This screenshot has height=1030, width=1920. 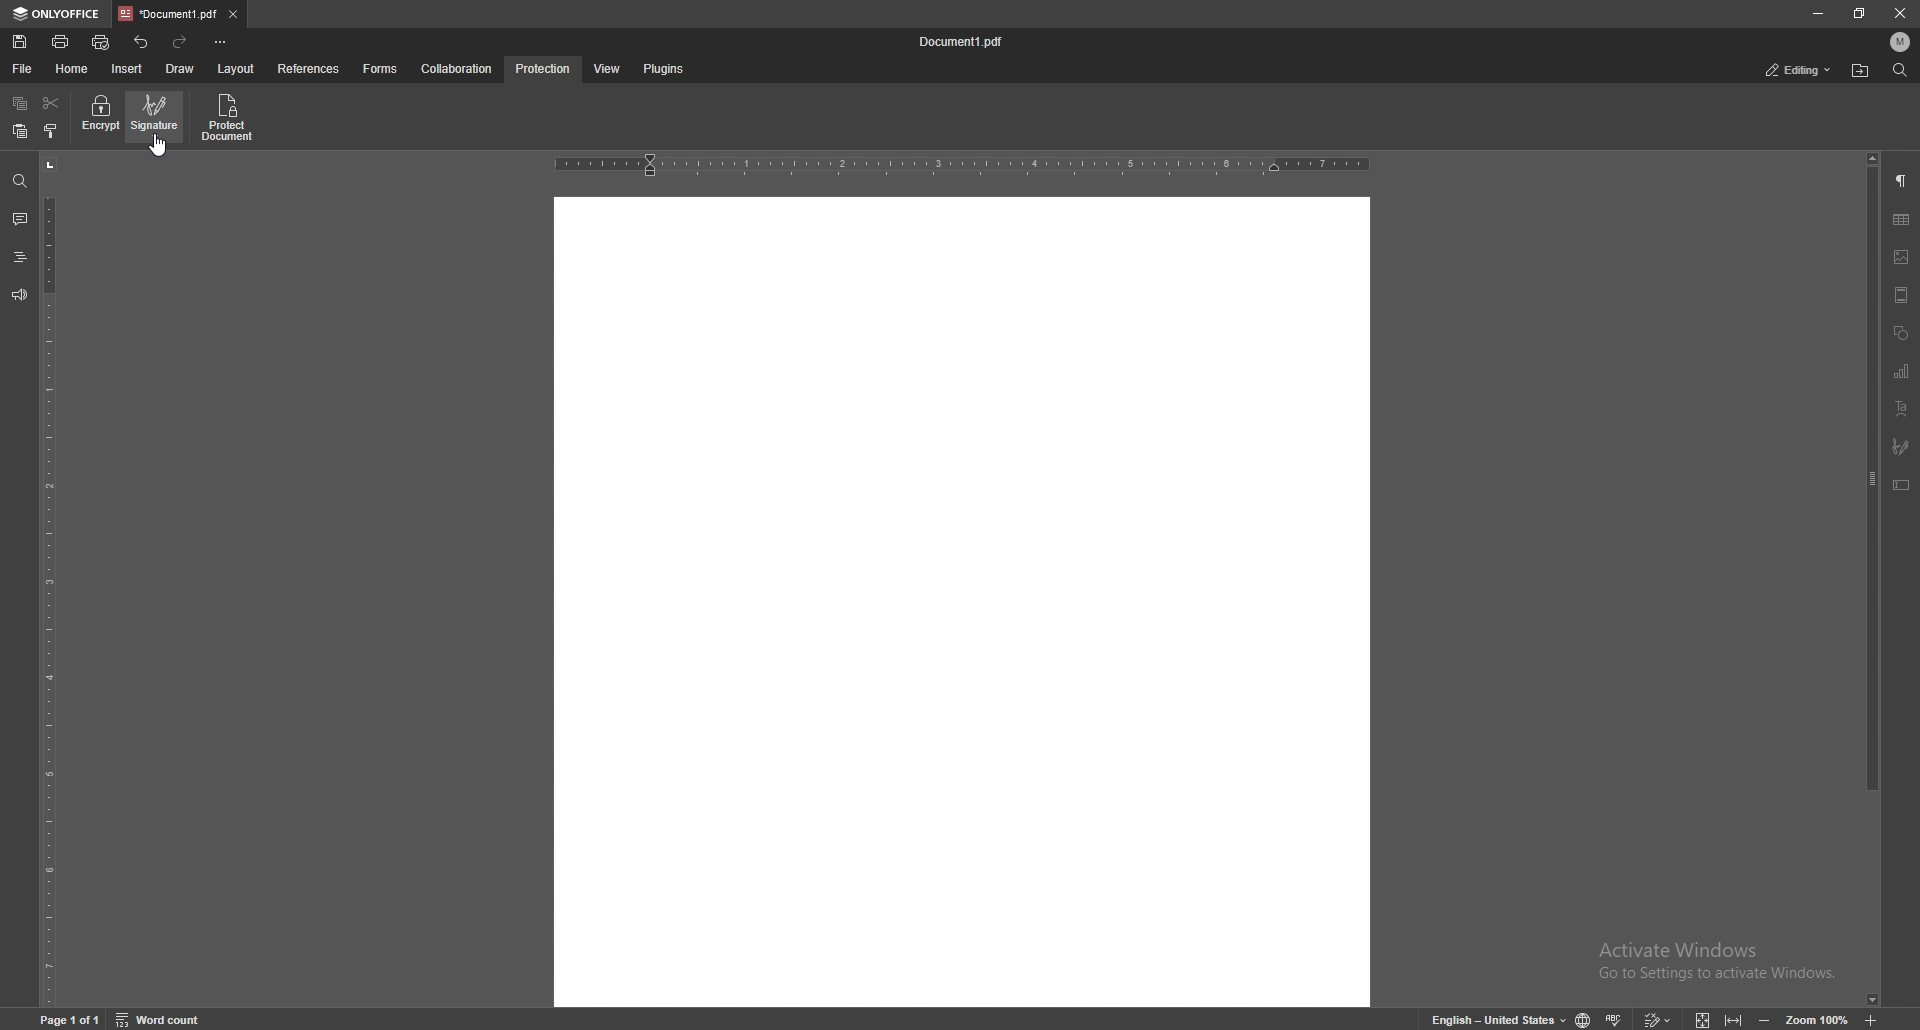 What do you see at coordinates (20, 104) in the screenshot?
I see `copy` at bounding box center [20, 104].